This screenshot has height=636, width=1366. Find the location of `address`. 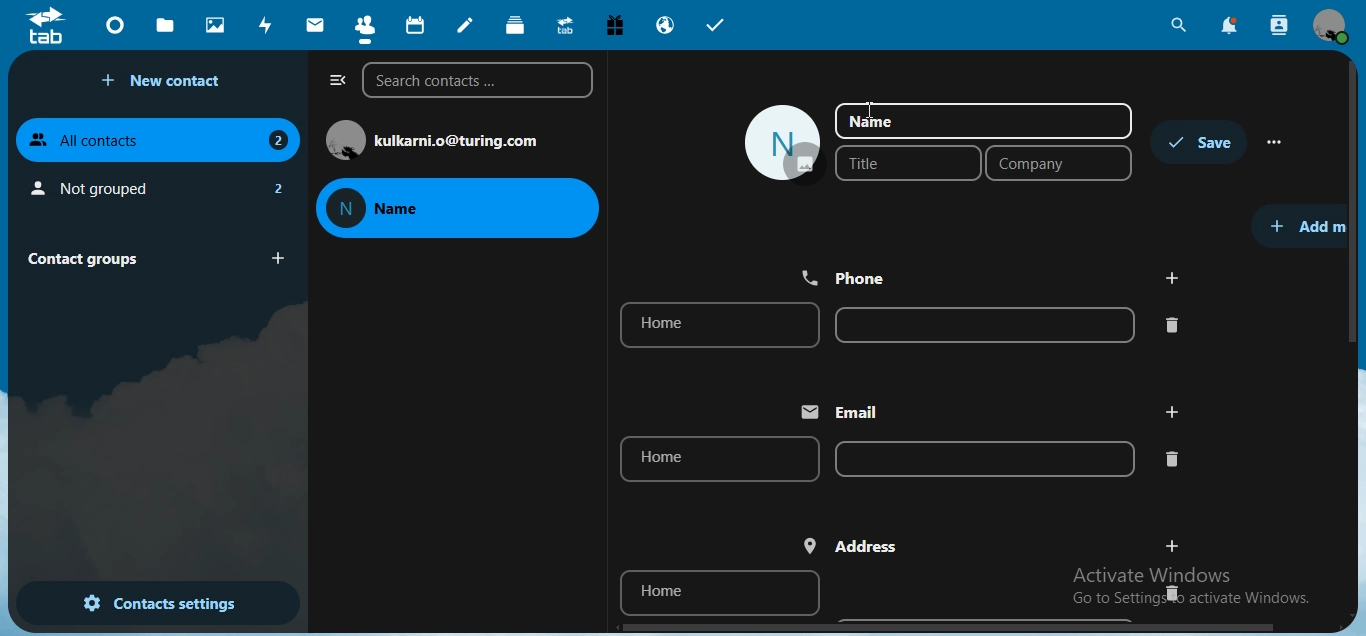

address is located at coordinates (853, 546).